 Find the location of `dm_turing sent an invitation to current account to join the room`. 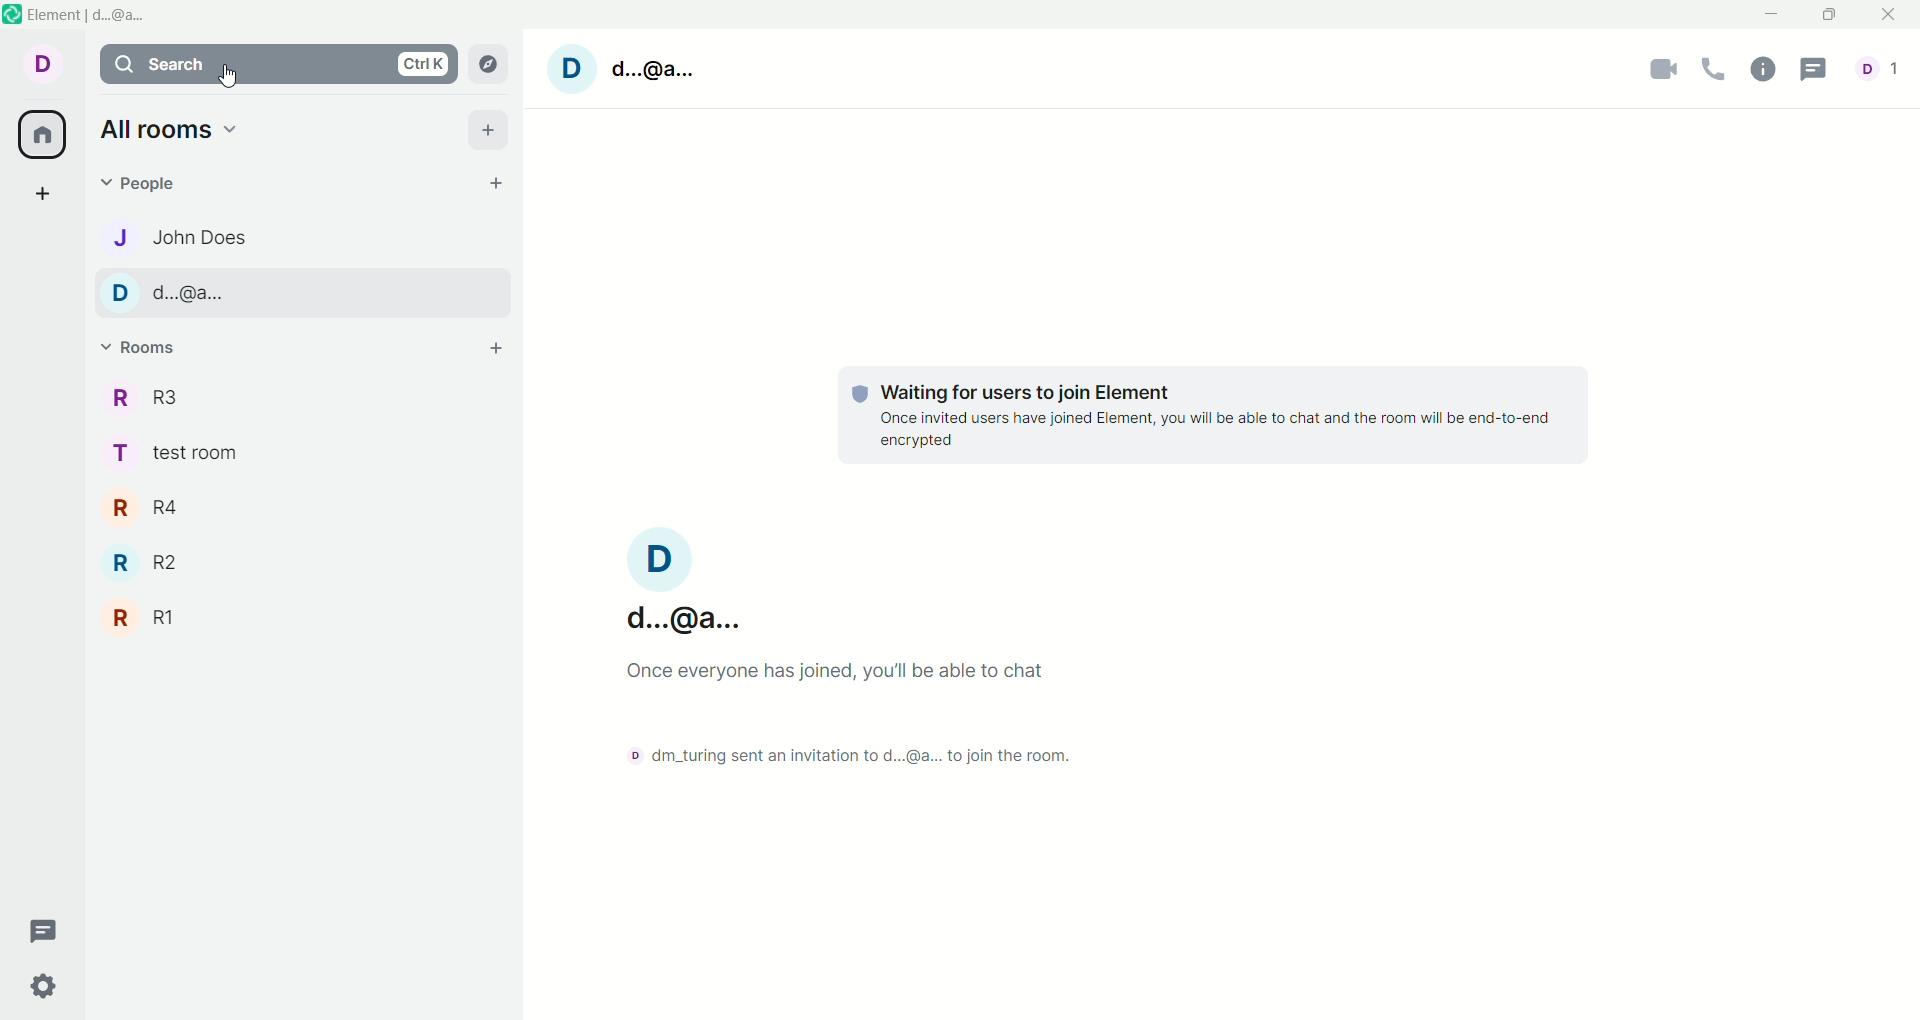

dm_turing sent an invitation to current account to join the room is located at coordinates (841, 757).